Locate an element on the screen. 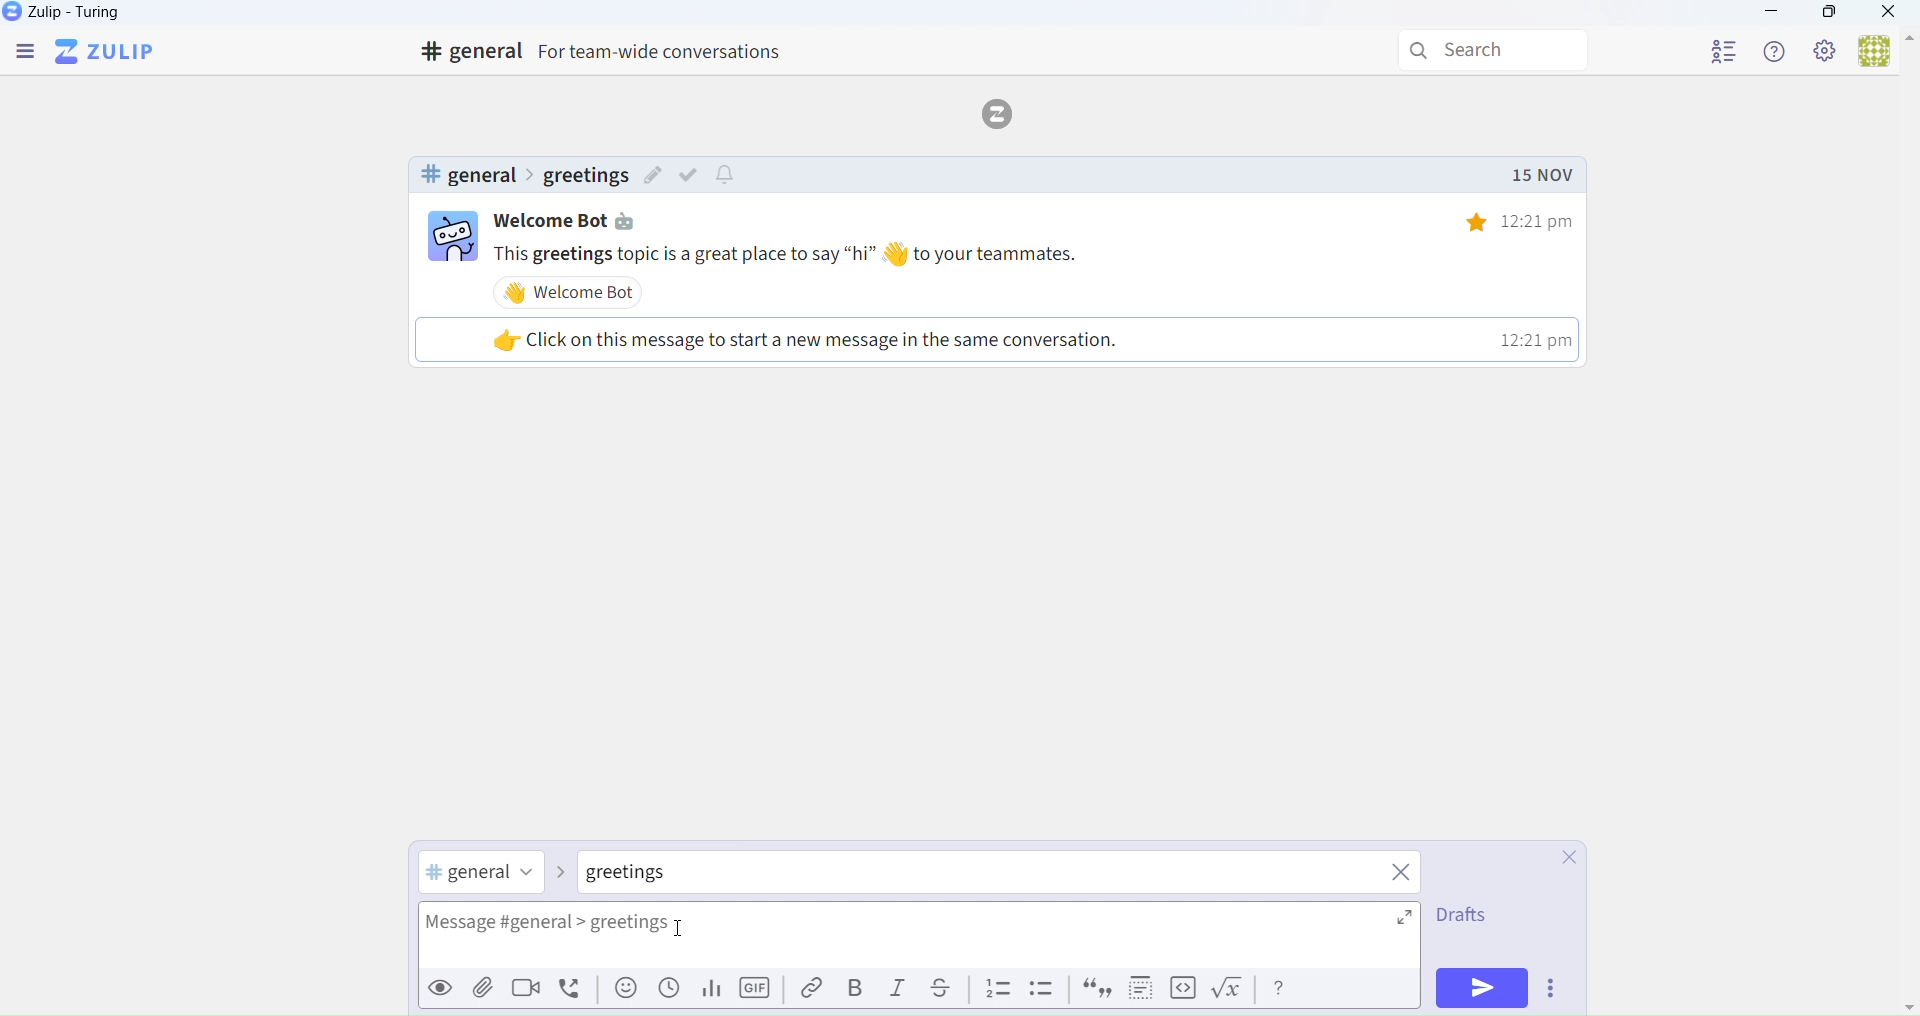 This screenshot has width=1920, height=1016. Spoiler is located at coordinates (1135, 988).